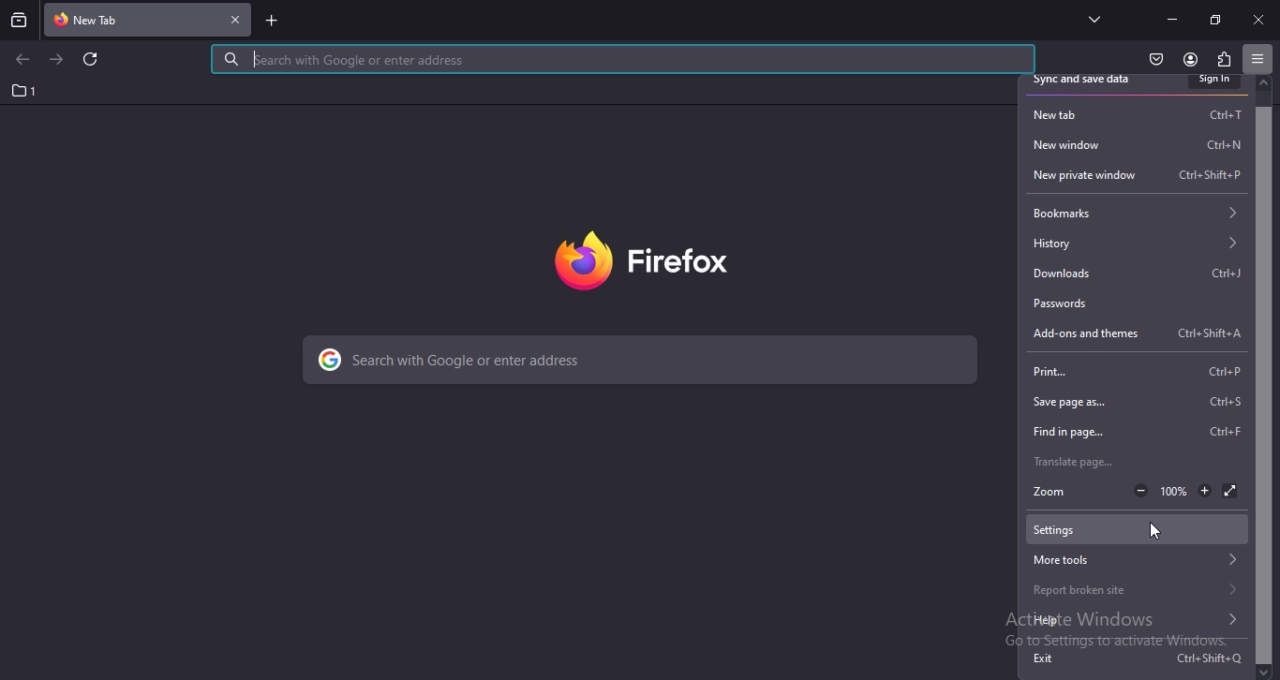 This screenshot has height=680, width=1280. What do you see at coordinates (1230, 491) in the screenshot?
I see `dsiplay in full screen` at bounding box center [1230, 491].